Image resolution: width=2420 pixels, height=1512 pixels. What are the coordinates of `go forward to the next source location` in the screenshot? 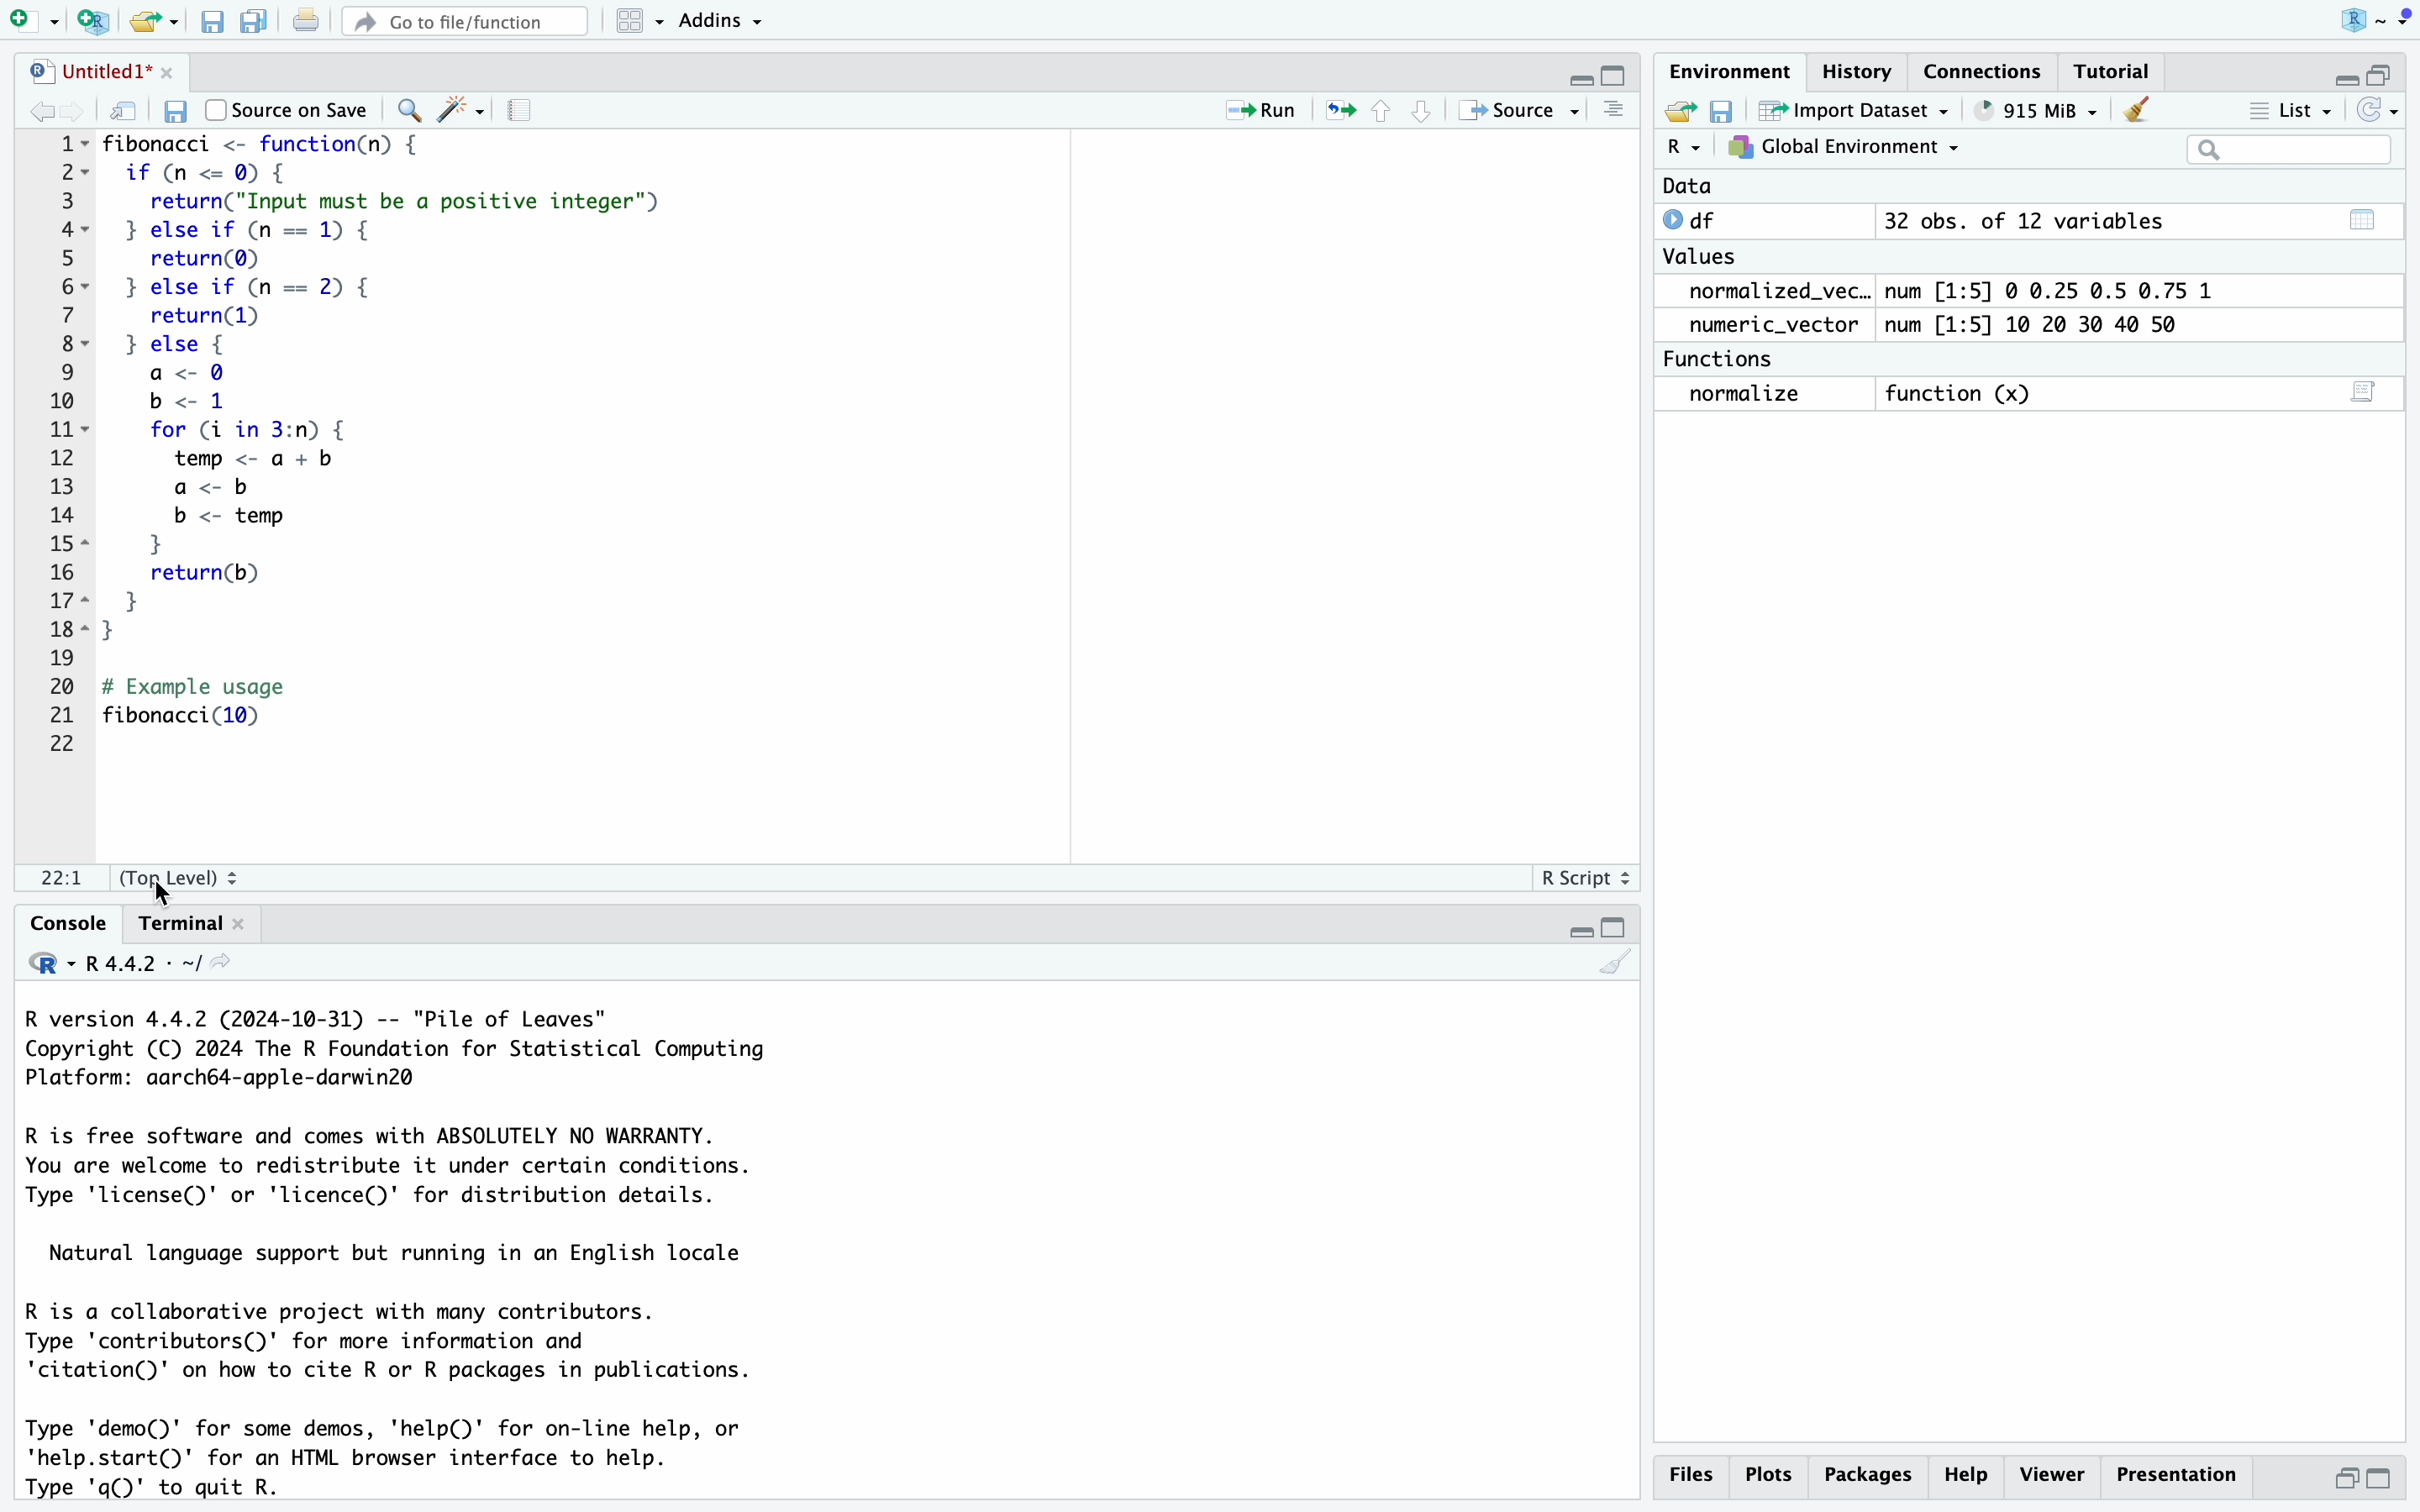 It's located at (75, 111).